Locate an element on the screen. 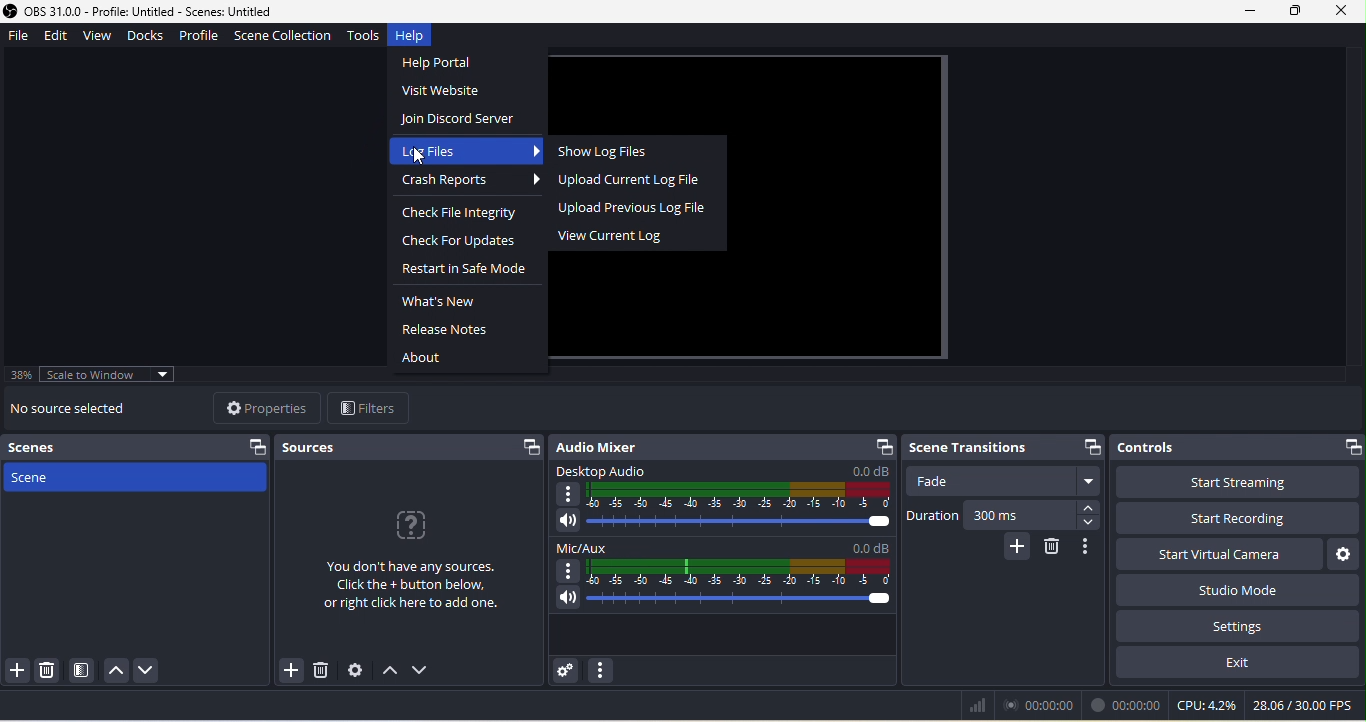 Image resolution: width=1366 pixels, height=722 pixels. start streaming is located at coordinates (1239, 482).